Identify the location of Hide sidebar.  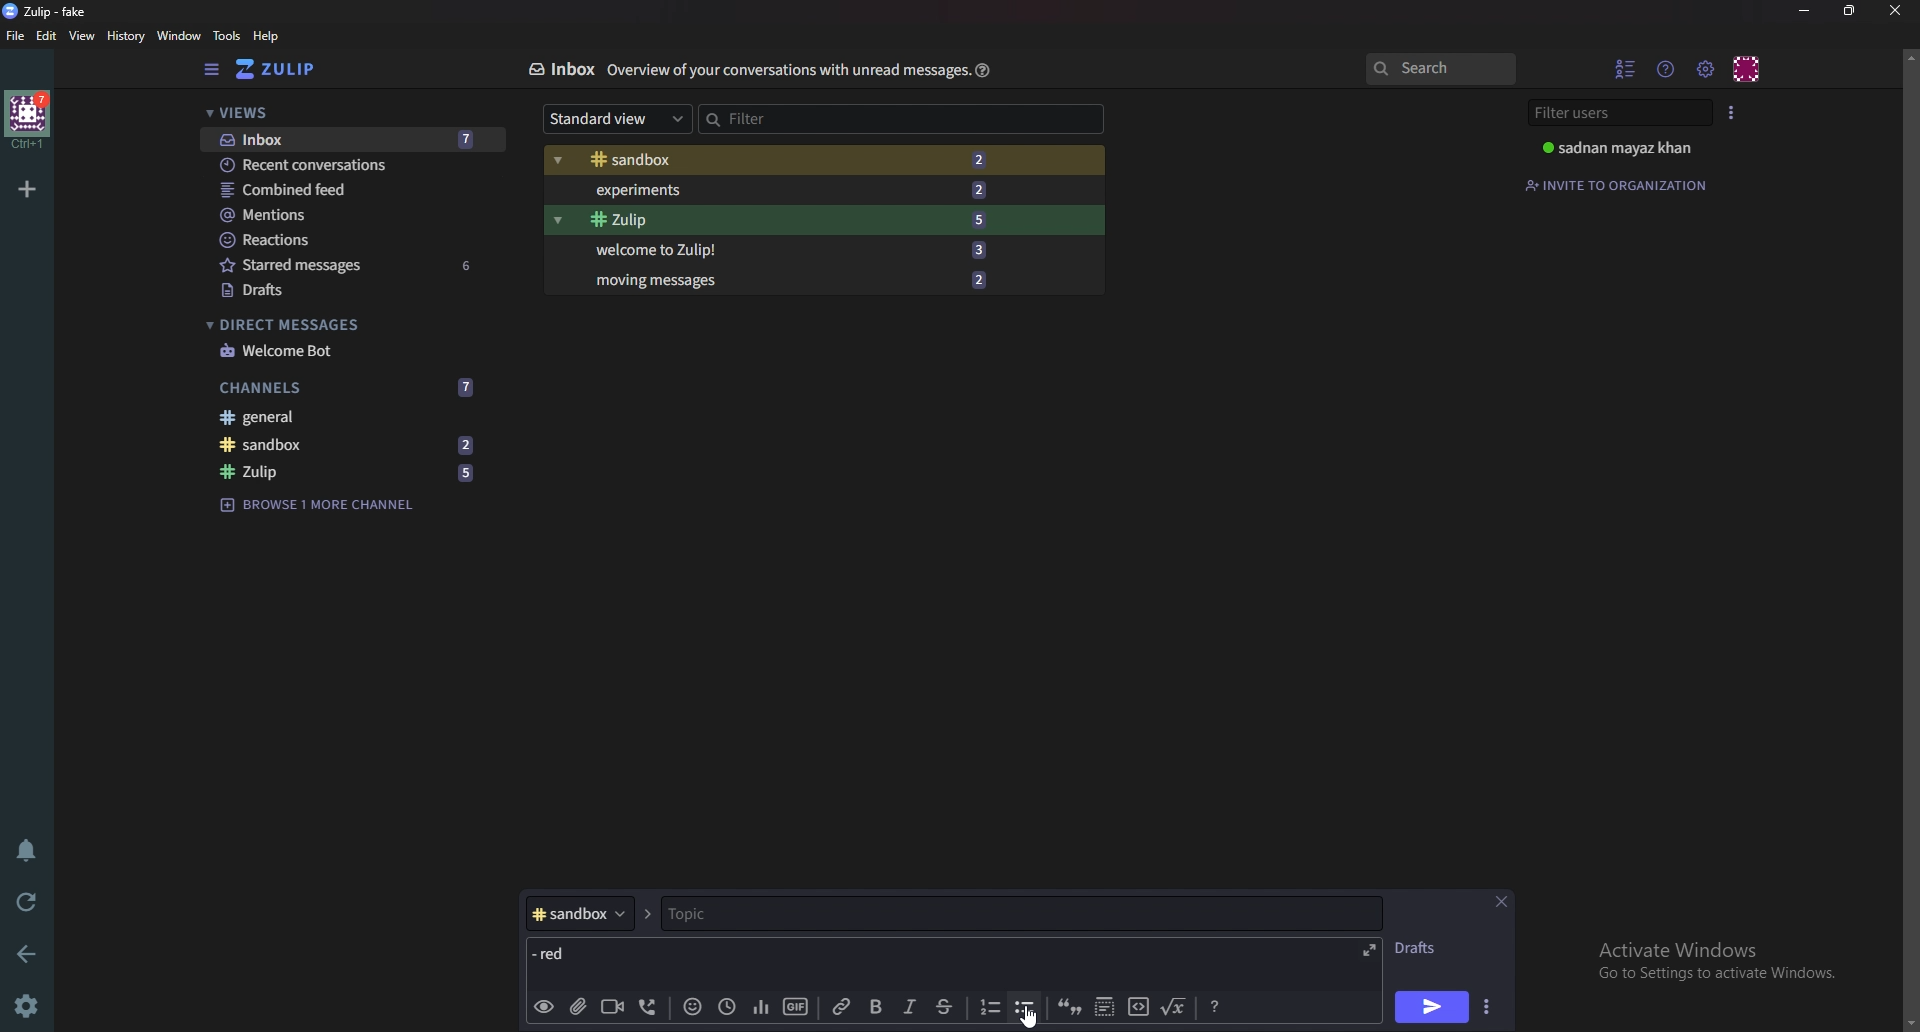
(214, 69).